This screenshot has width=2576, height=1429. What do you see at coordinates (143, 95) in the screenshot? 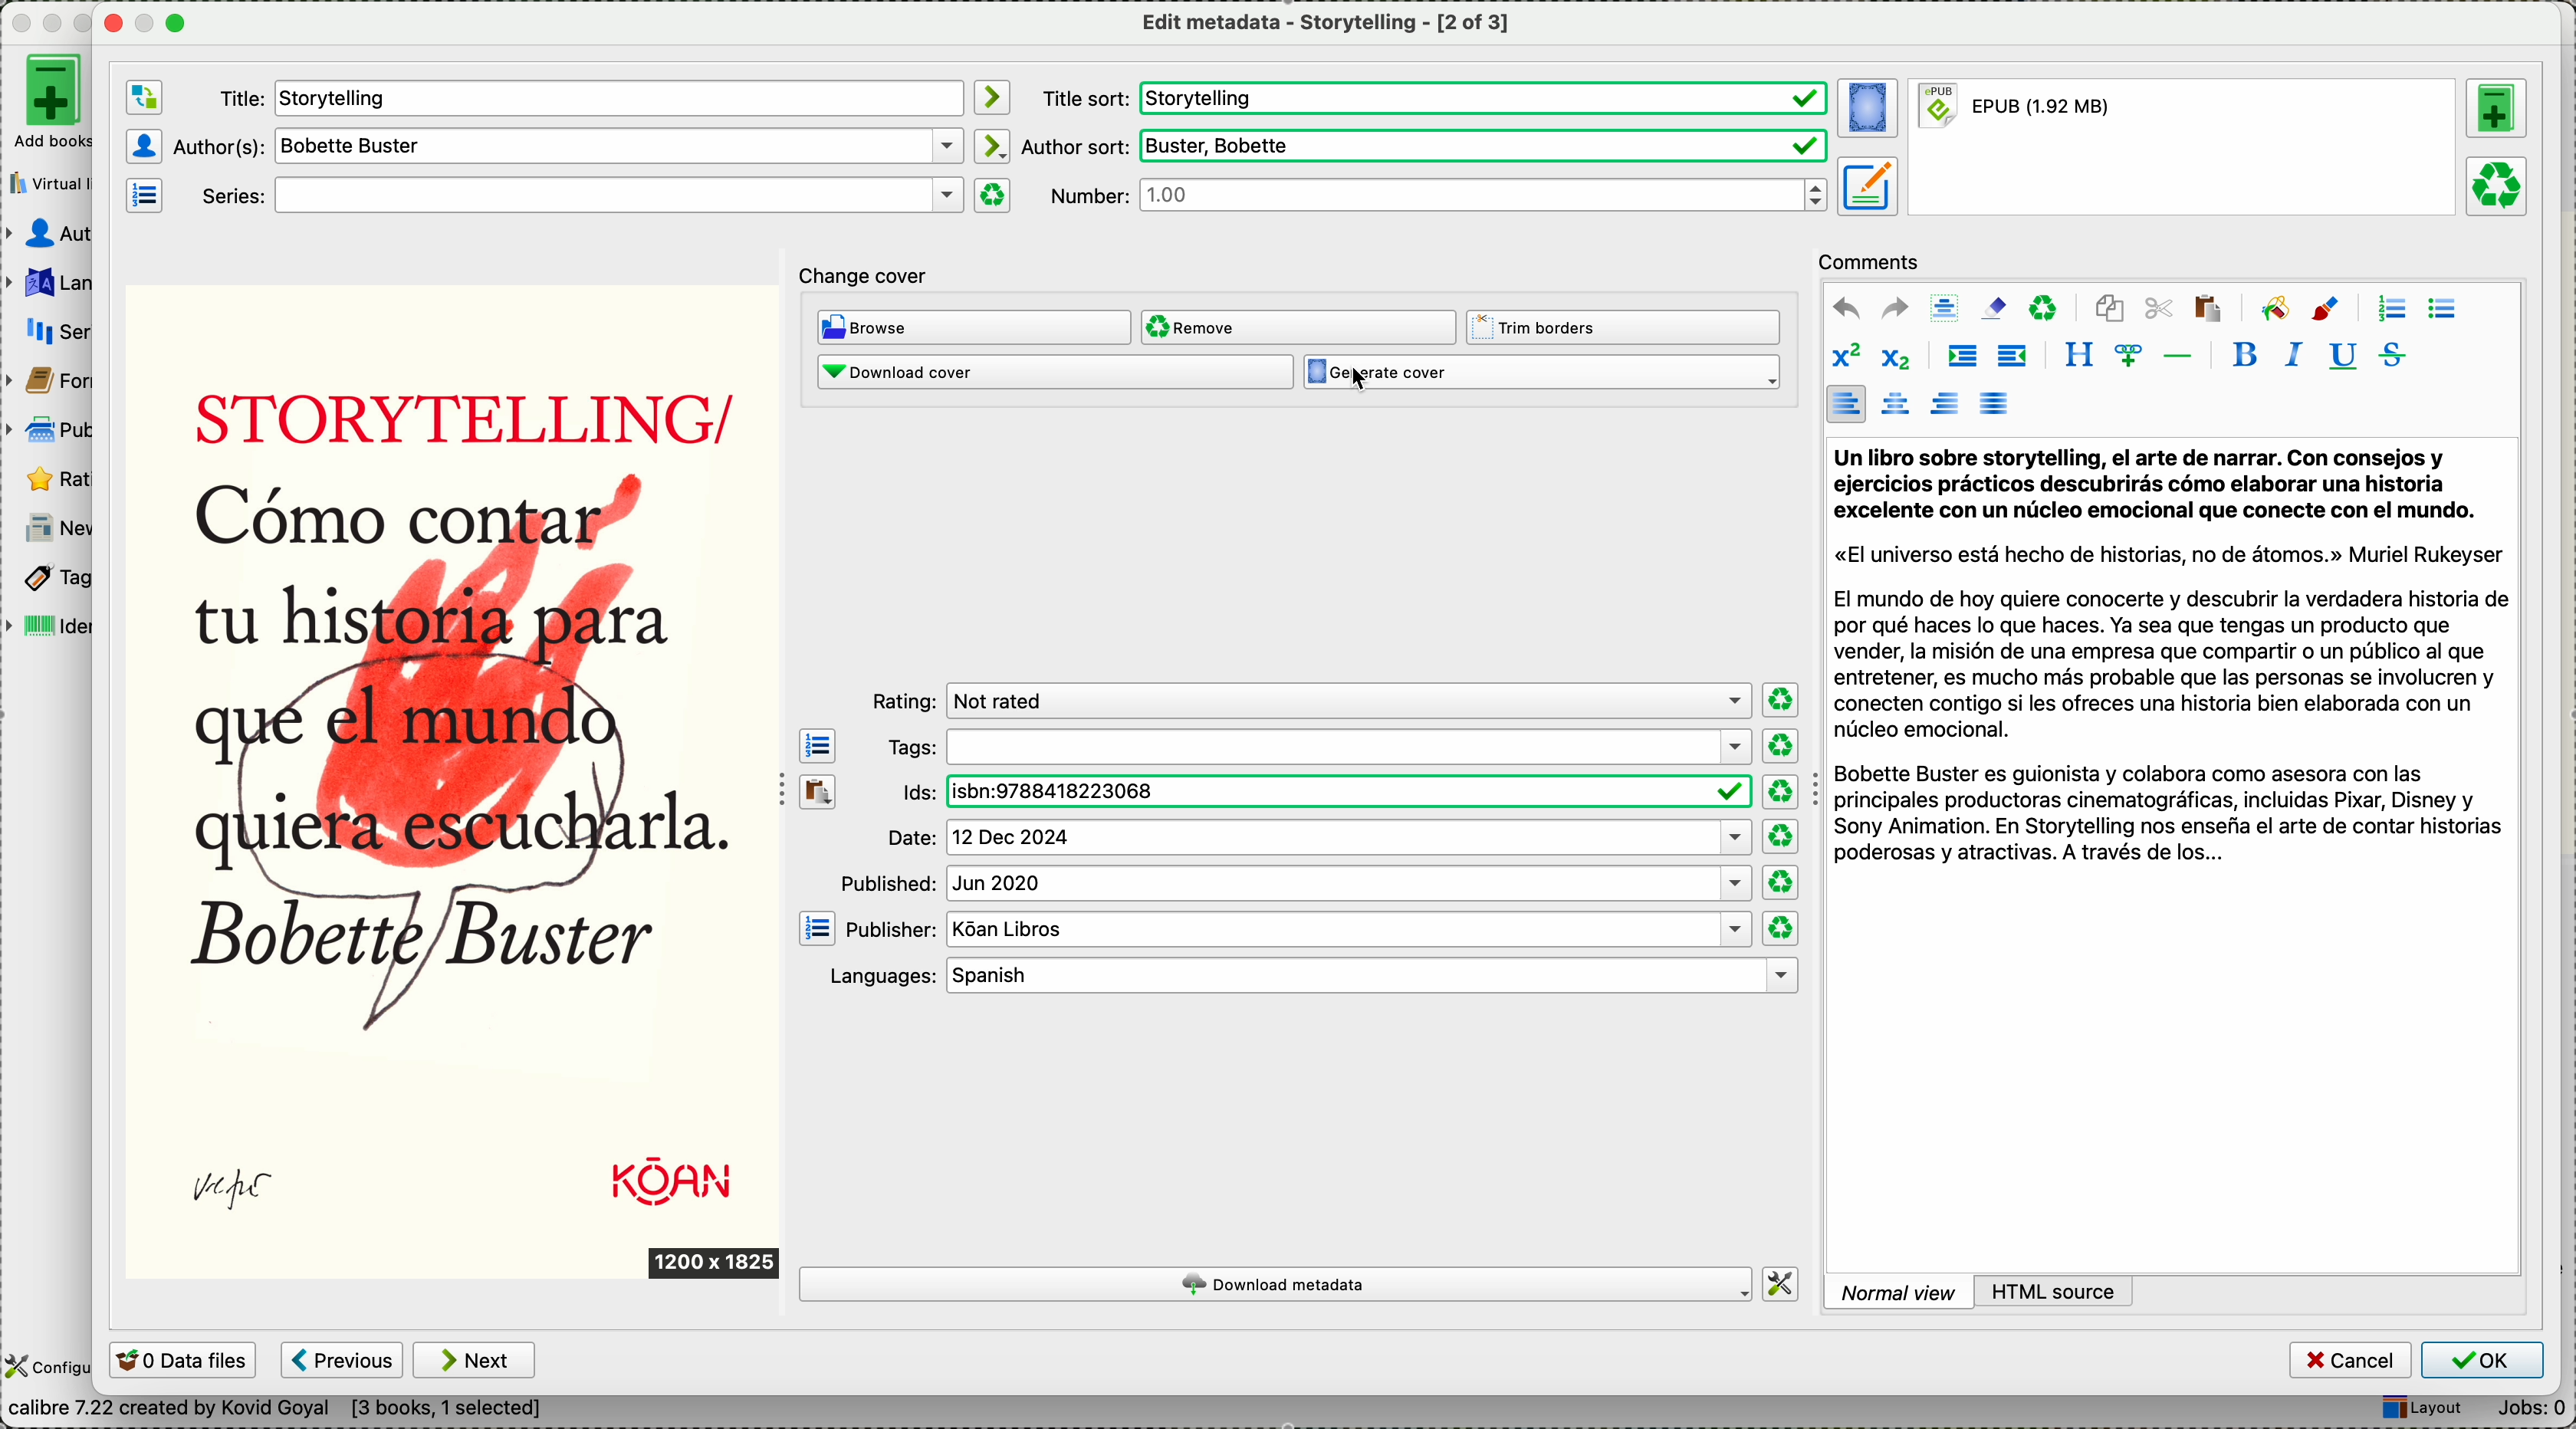
I see `swap the autor and title` at bounding box center [143, 95].